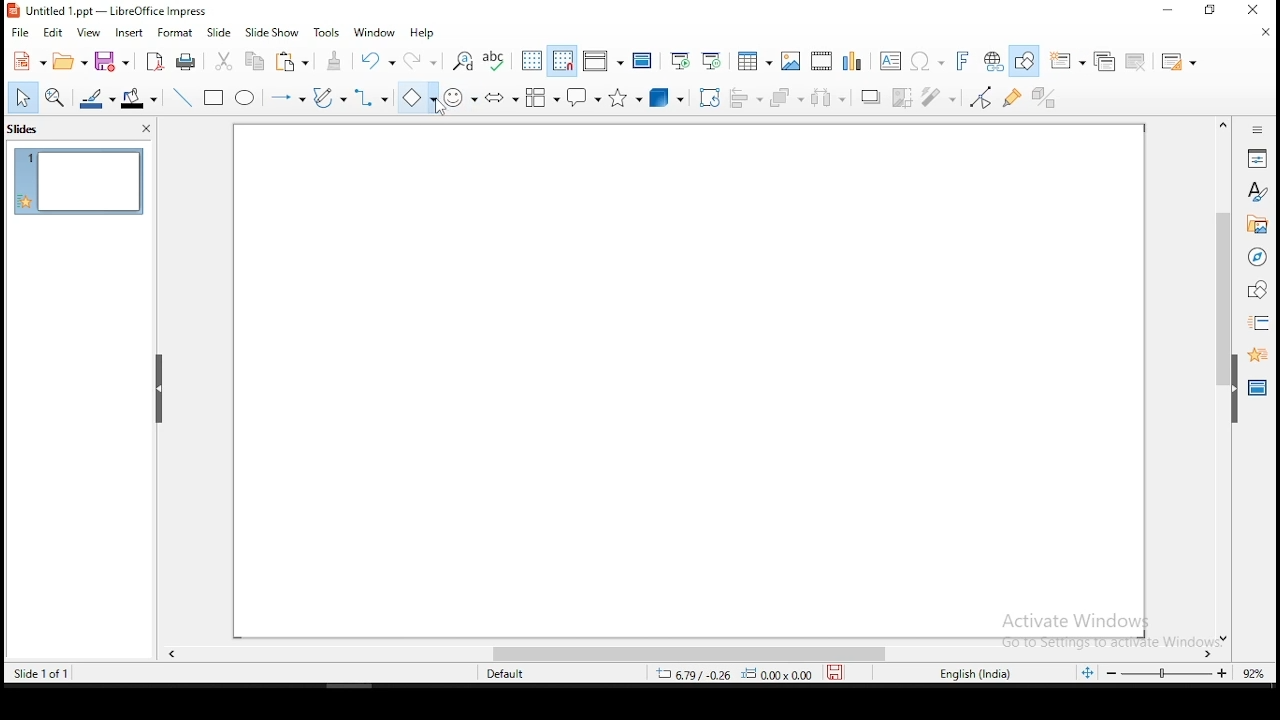 The image size is (1280, 720). Describe the element at coordinates (713, 61) in the screenshot. I see `start from current slide` at that location.